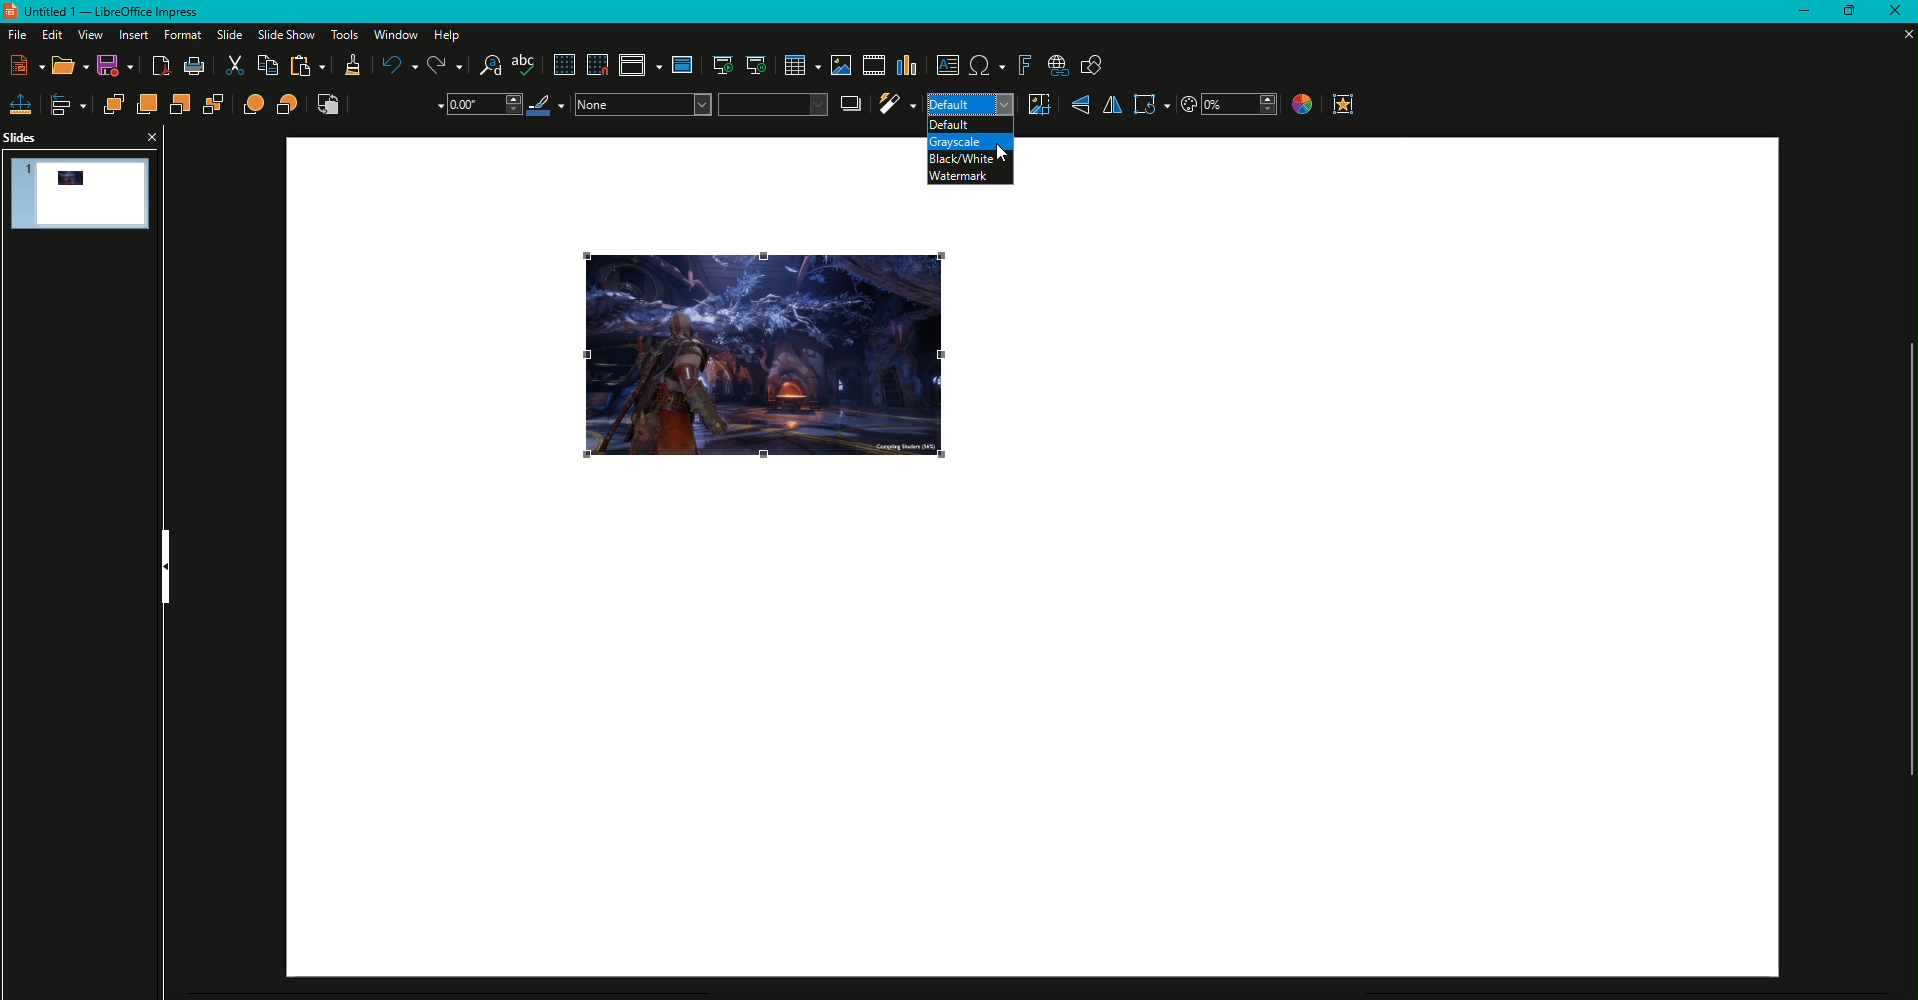 This screenshot has width=1918, height=1000. What do you see at coordinates (548, 105) in the screenshot?
I see `Line Color` at bounding box center [548, 105].